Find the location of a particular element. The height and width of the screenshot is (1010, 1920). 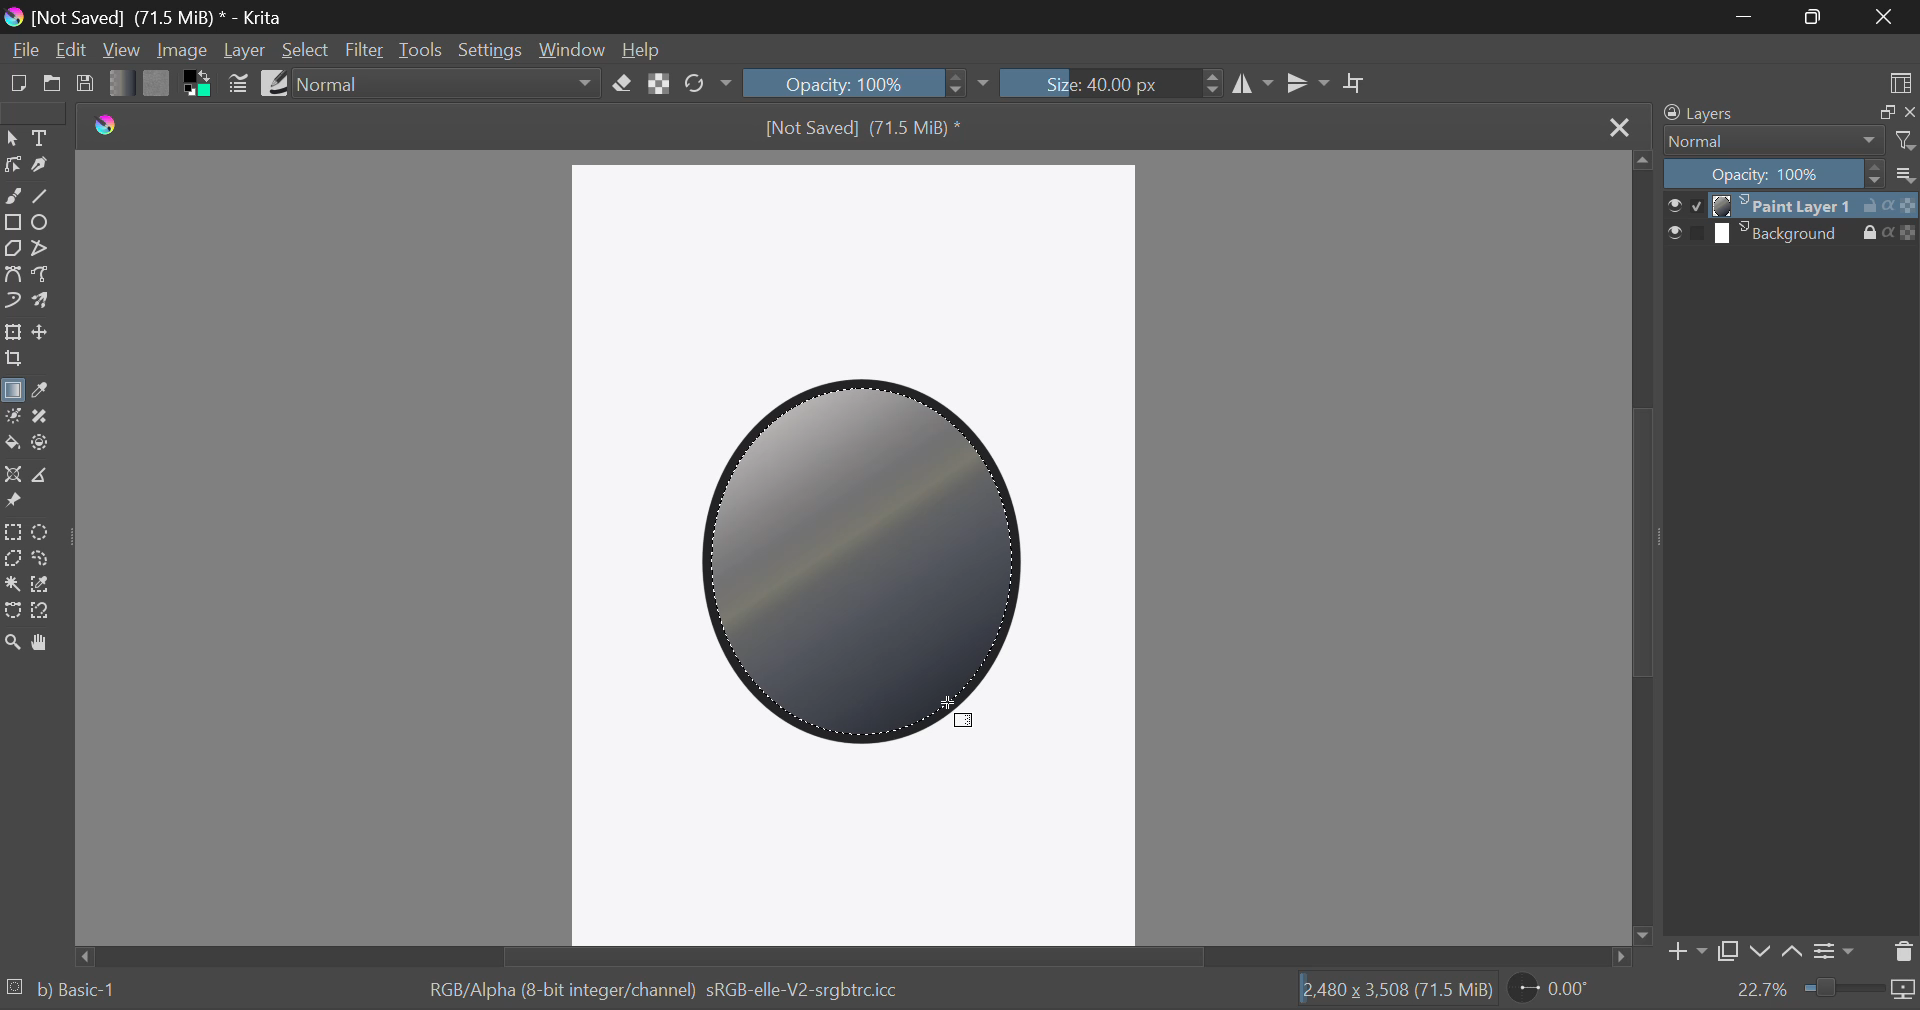

Scroll Bar is located at coordinates (851, 959).